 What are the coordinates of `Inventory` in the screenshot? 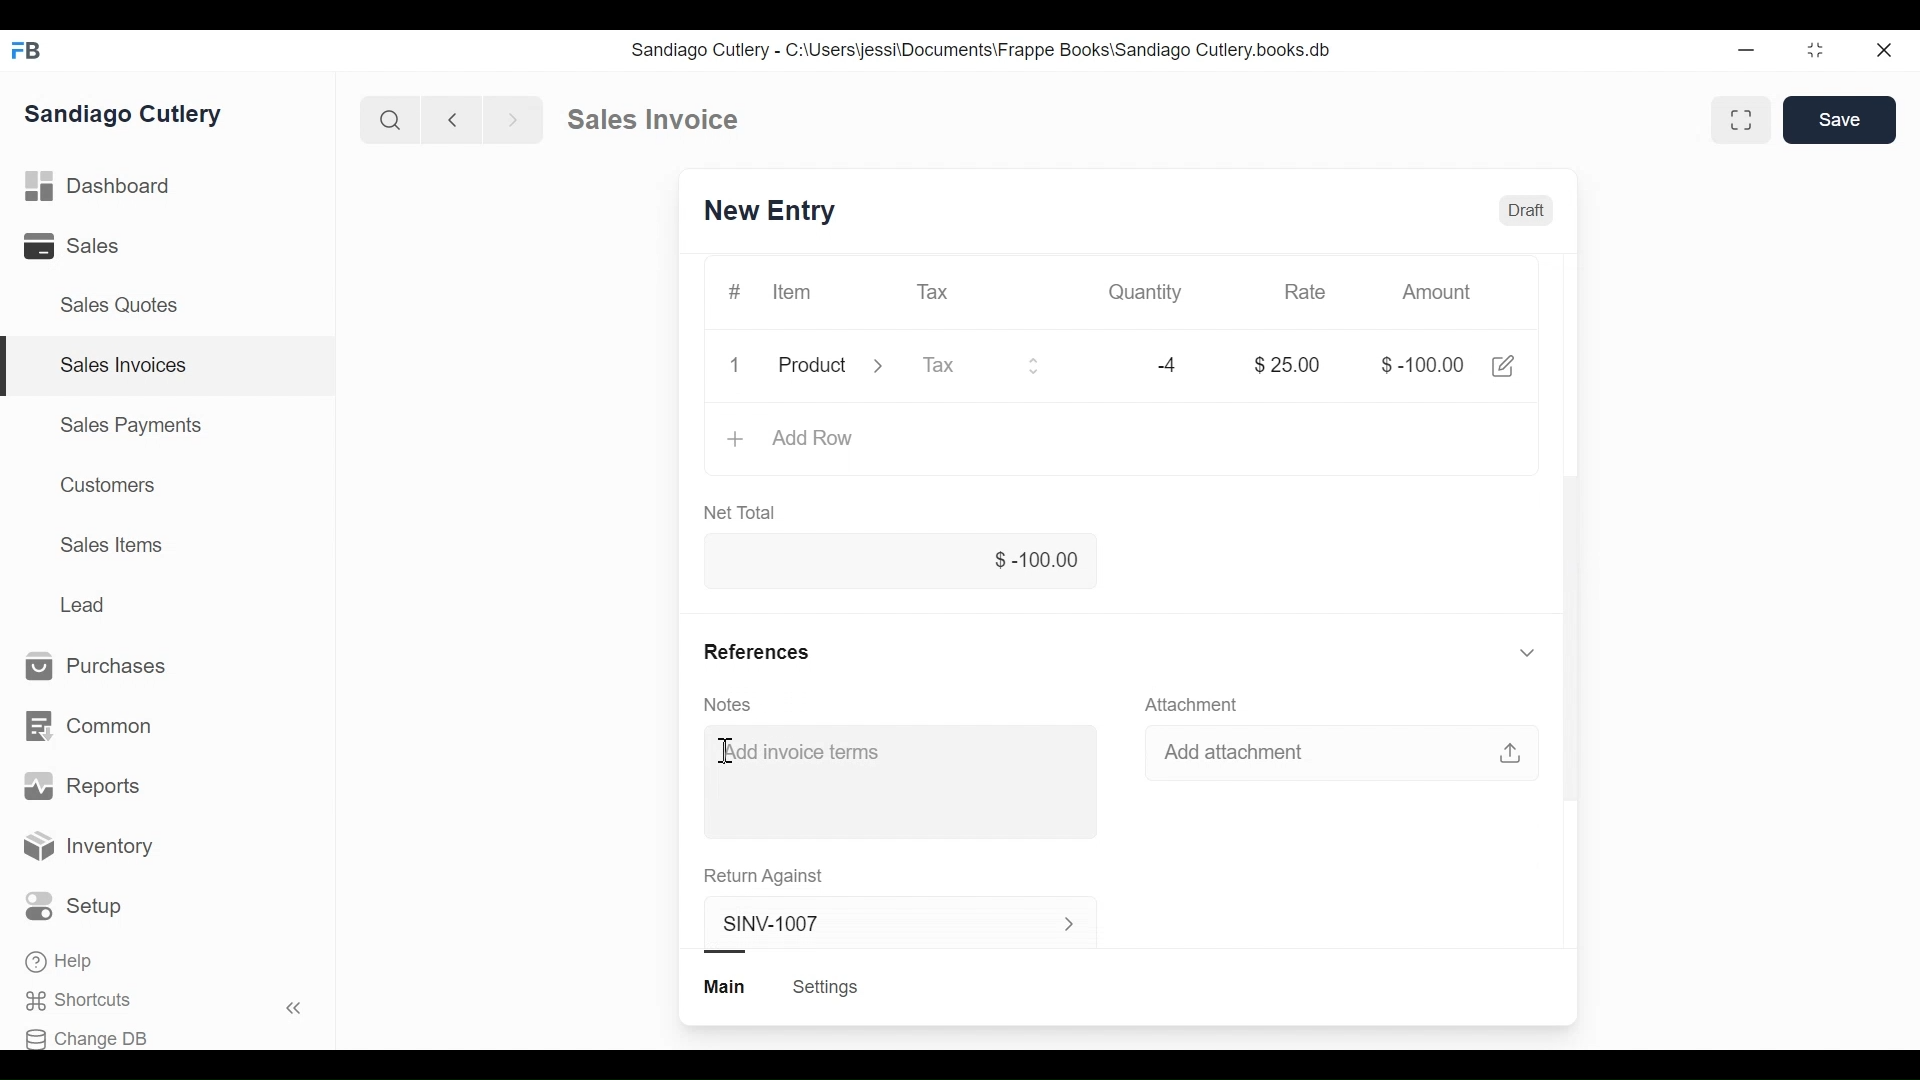 It's located at (86, 843).